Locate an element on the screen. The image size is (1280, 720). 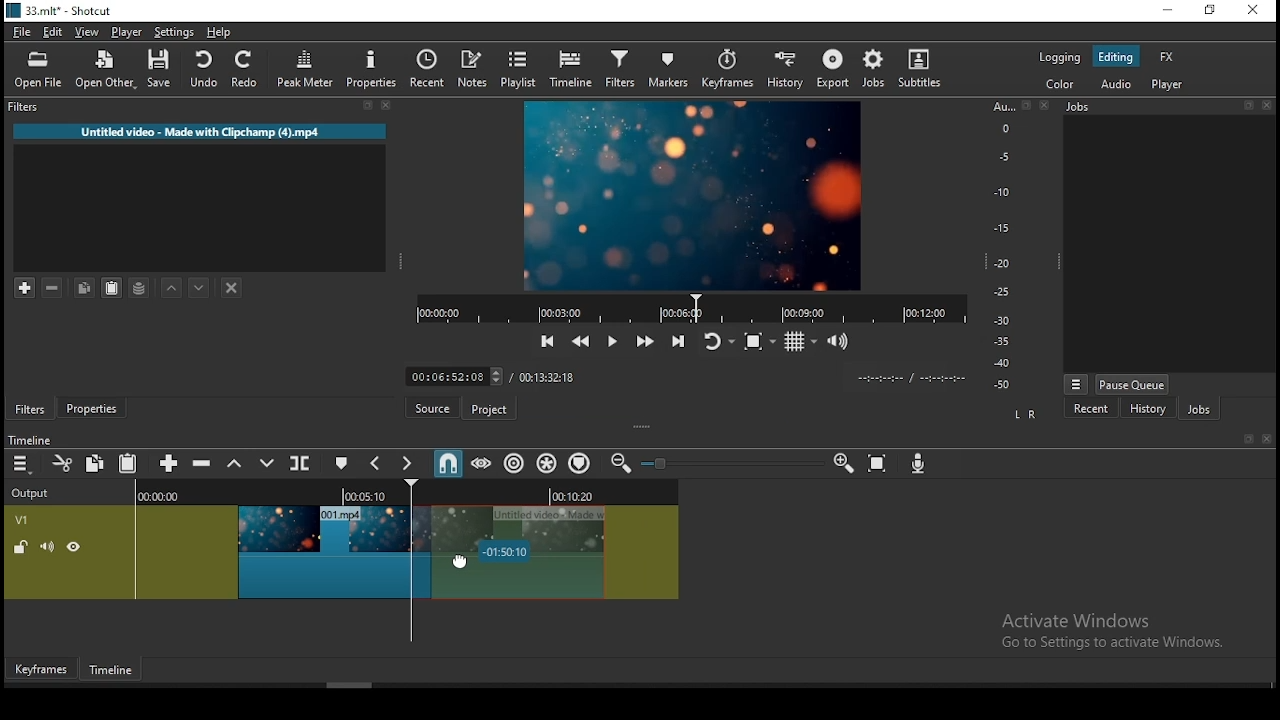
open file is located at coordinates (39, 71).